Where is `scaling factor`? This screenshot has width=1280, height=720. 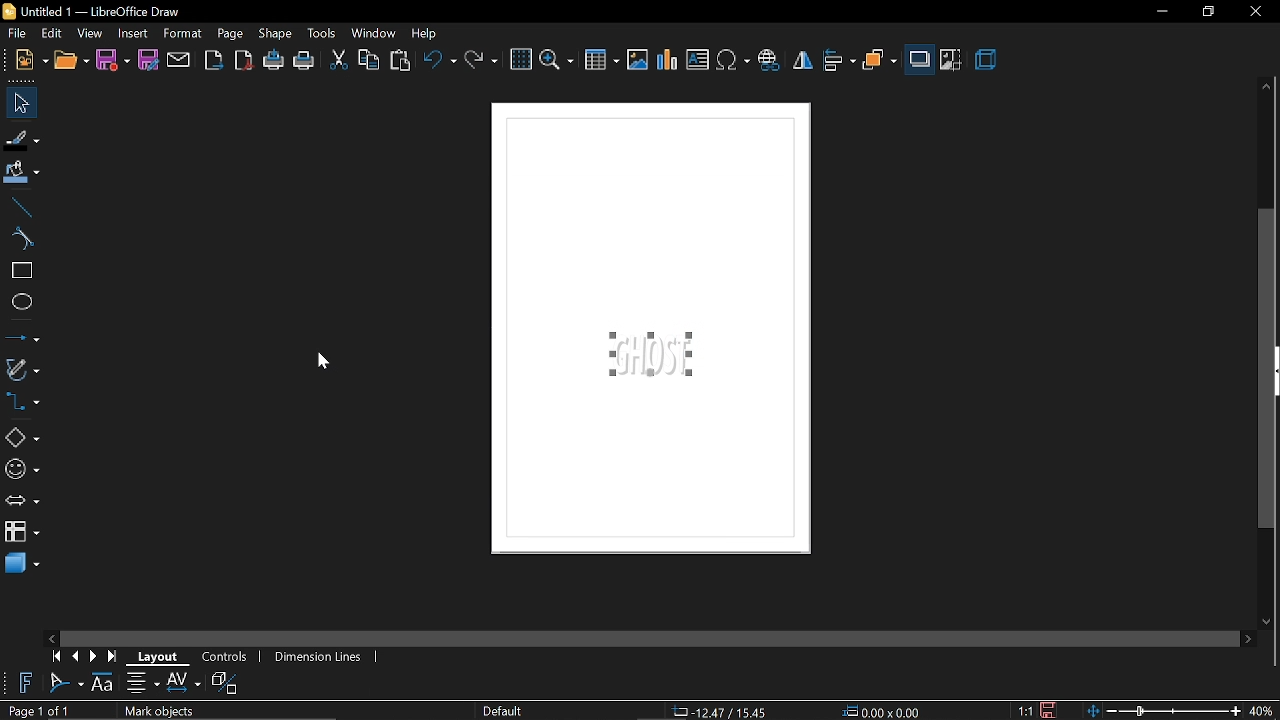
scaling factor is located at coordinates (1025, 712).